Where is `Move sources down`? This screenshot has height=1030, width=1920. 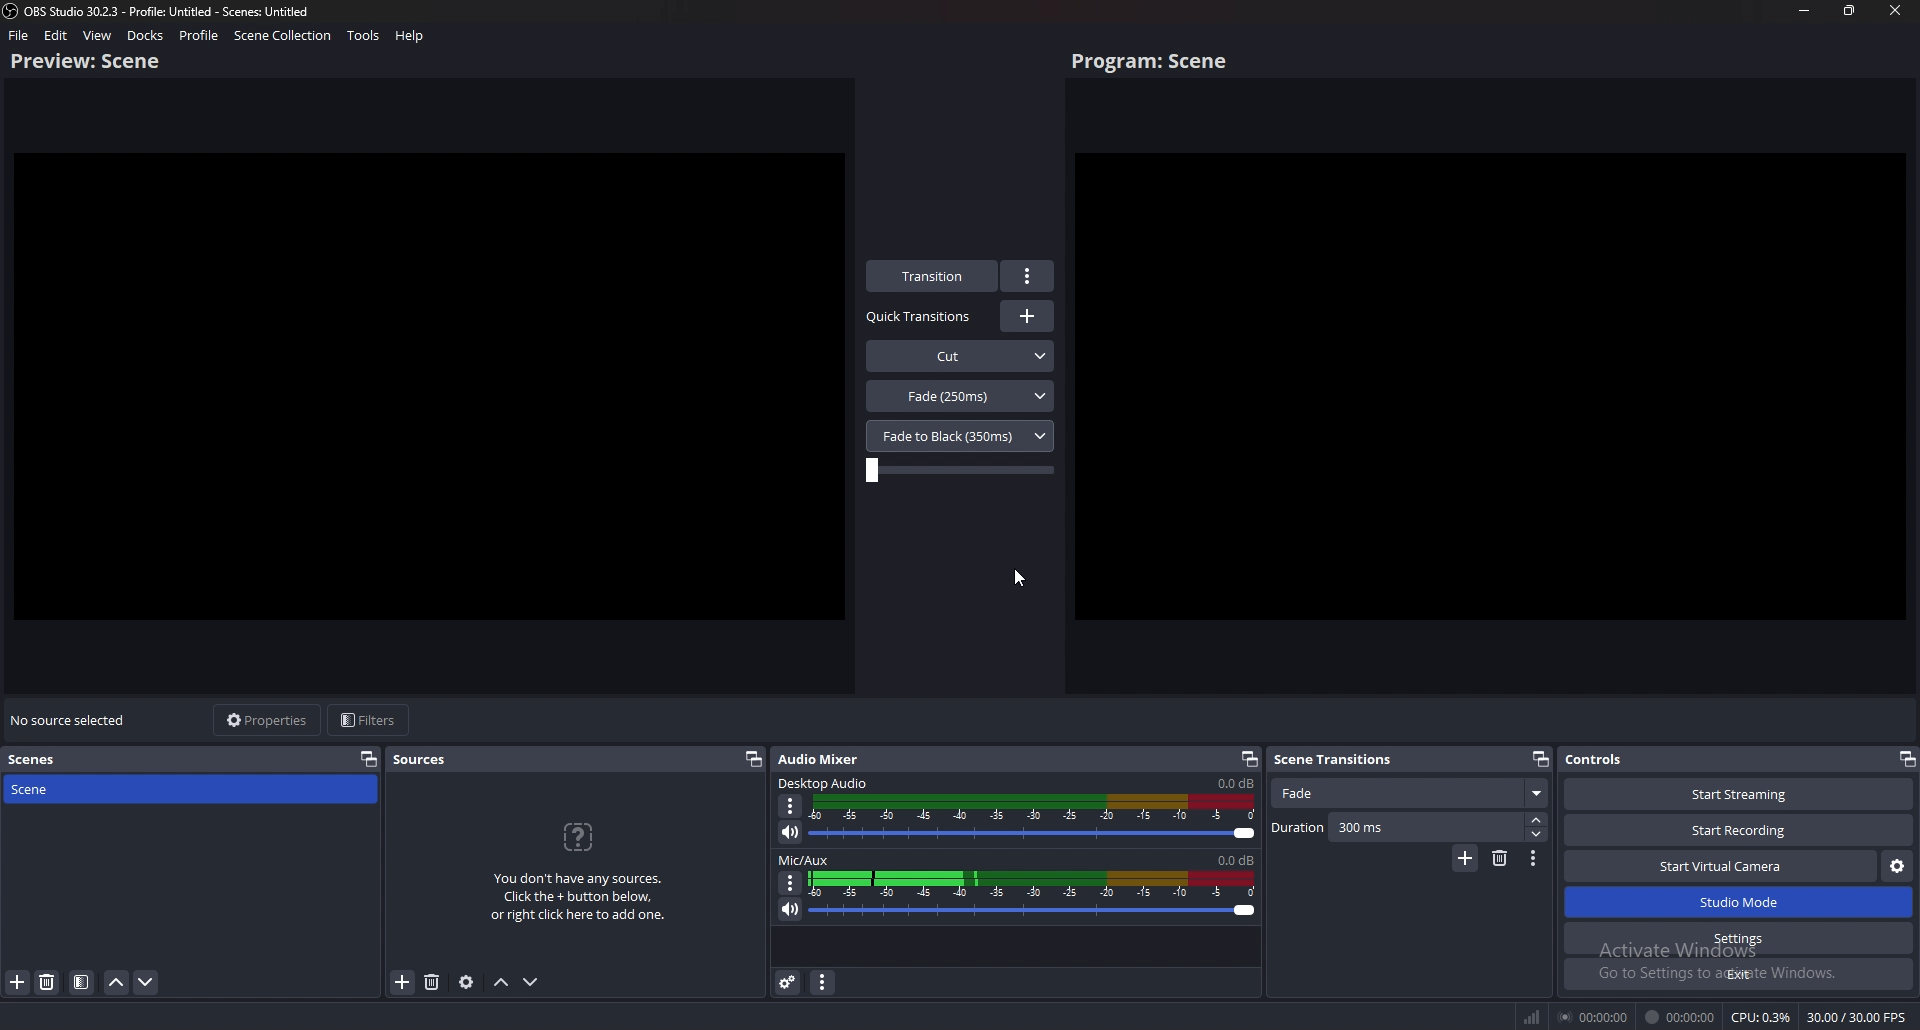
Move sources down is located at coordinates (534, 981).